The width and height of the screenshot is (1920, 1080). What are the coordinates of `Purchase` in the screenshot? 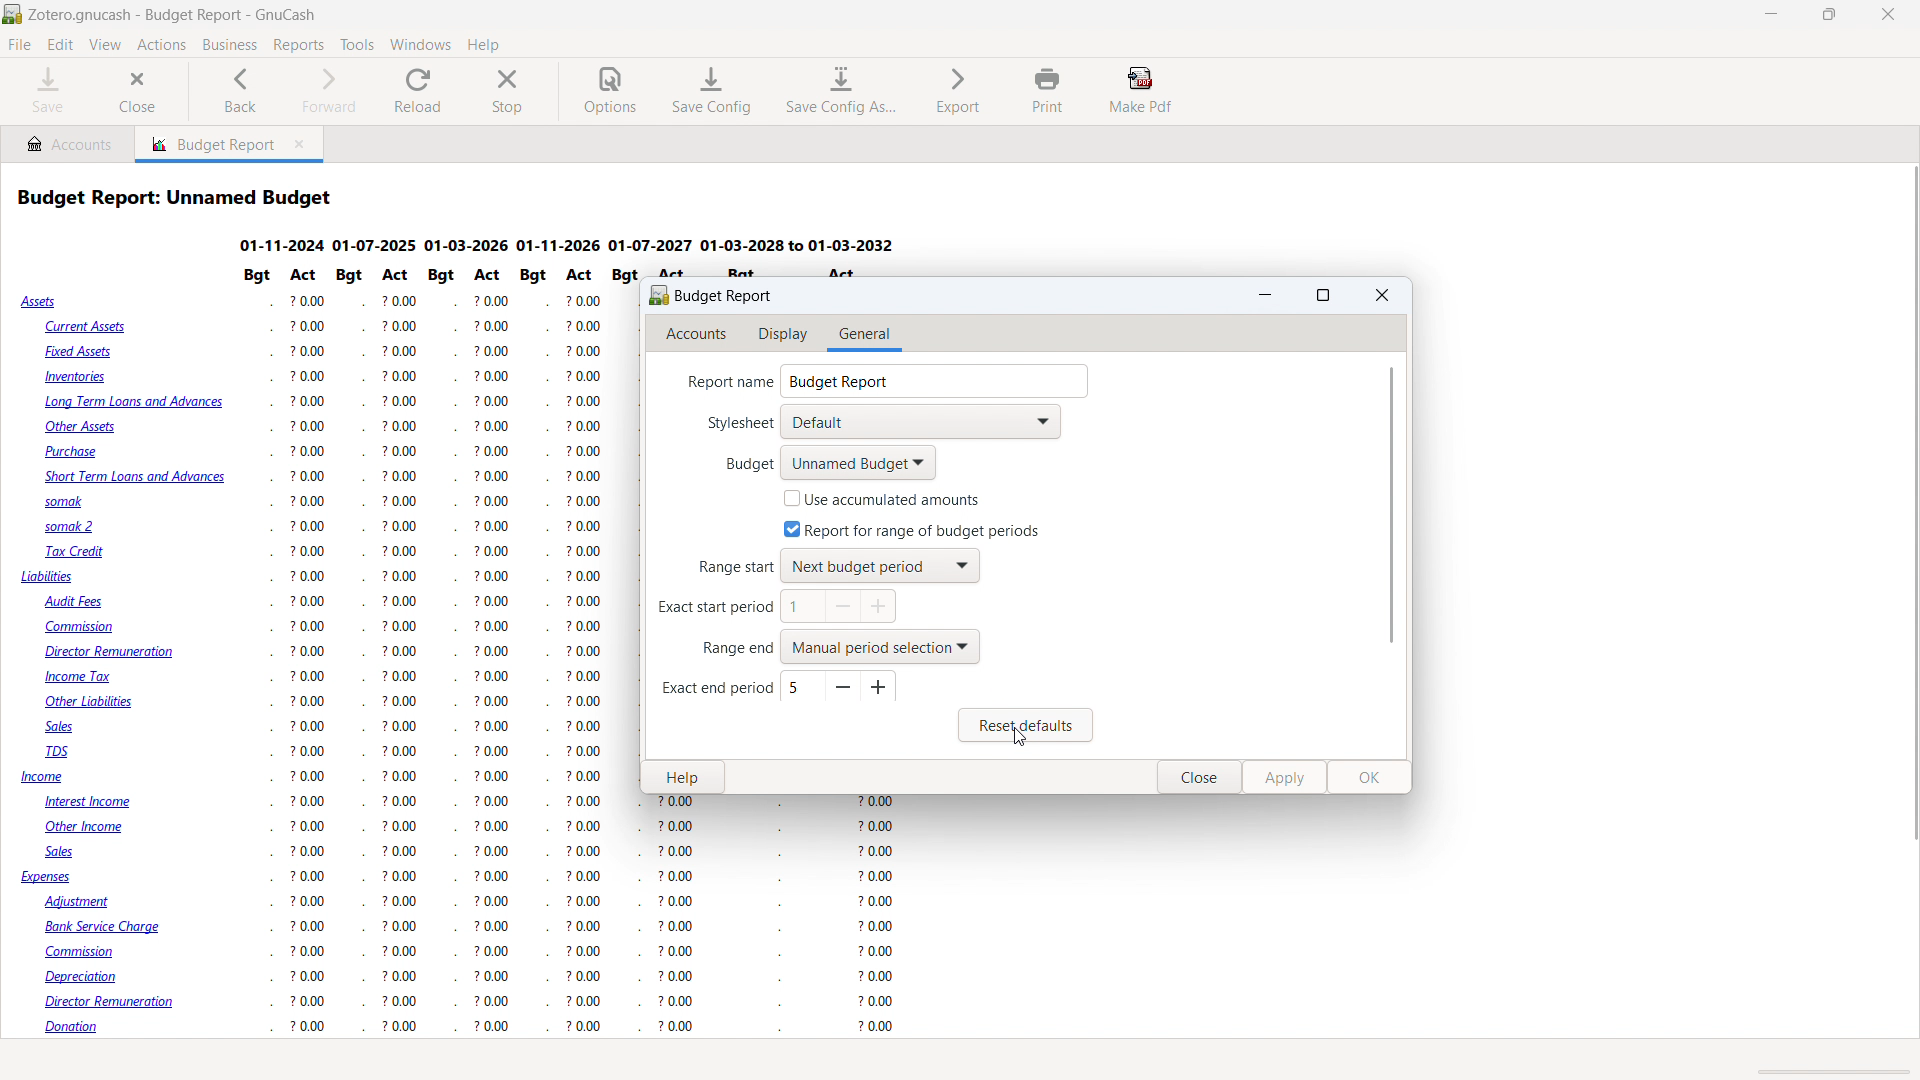 It's located at (76, 451).